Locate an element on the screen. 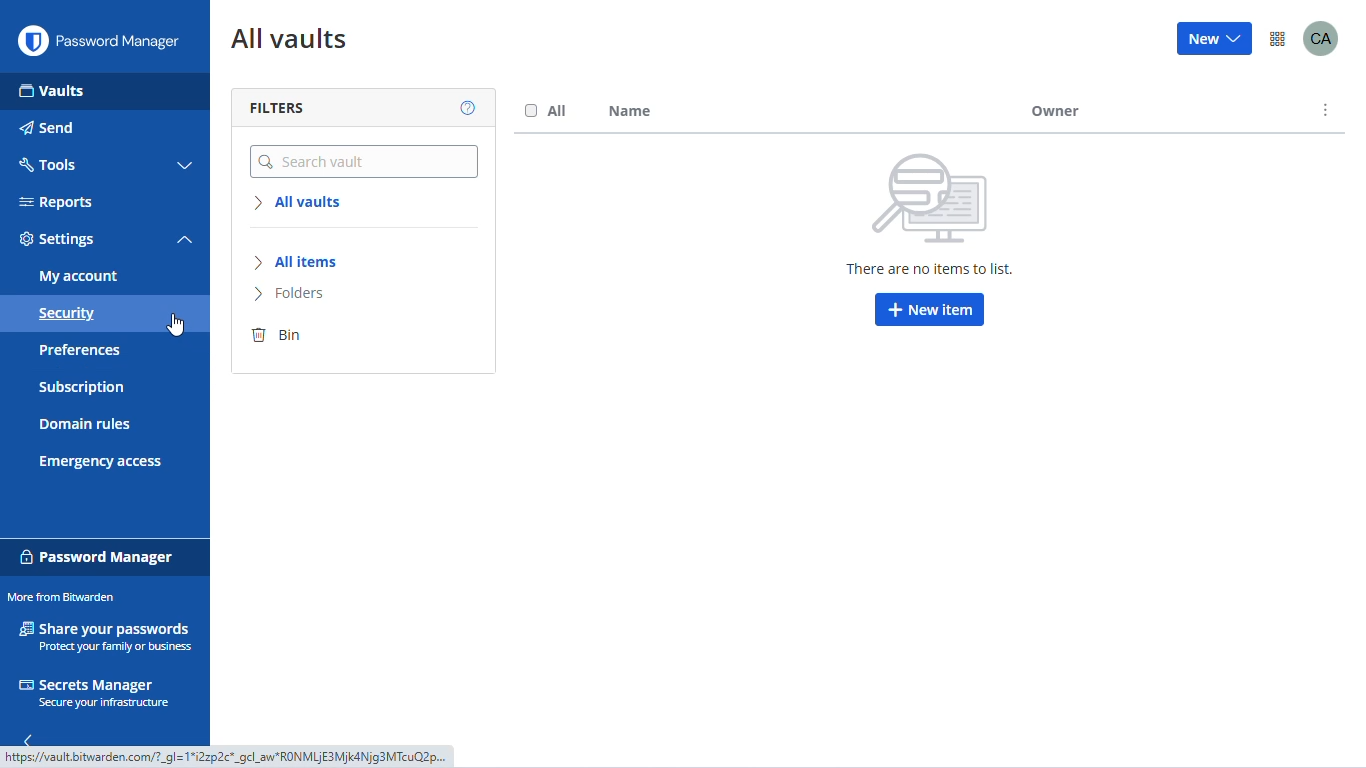  there are no items to list. is located at coordinates (935, 271).